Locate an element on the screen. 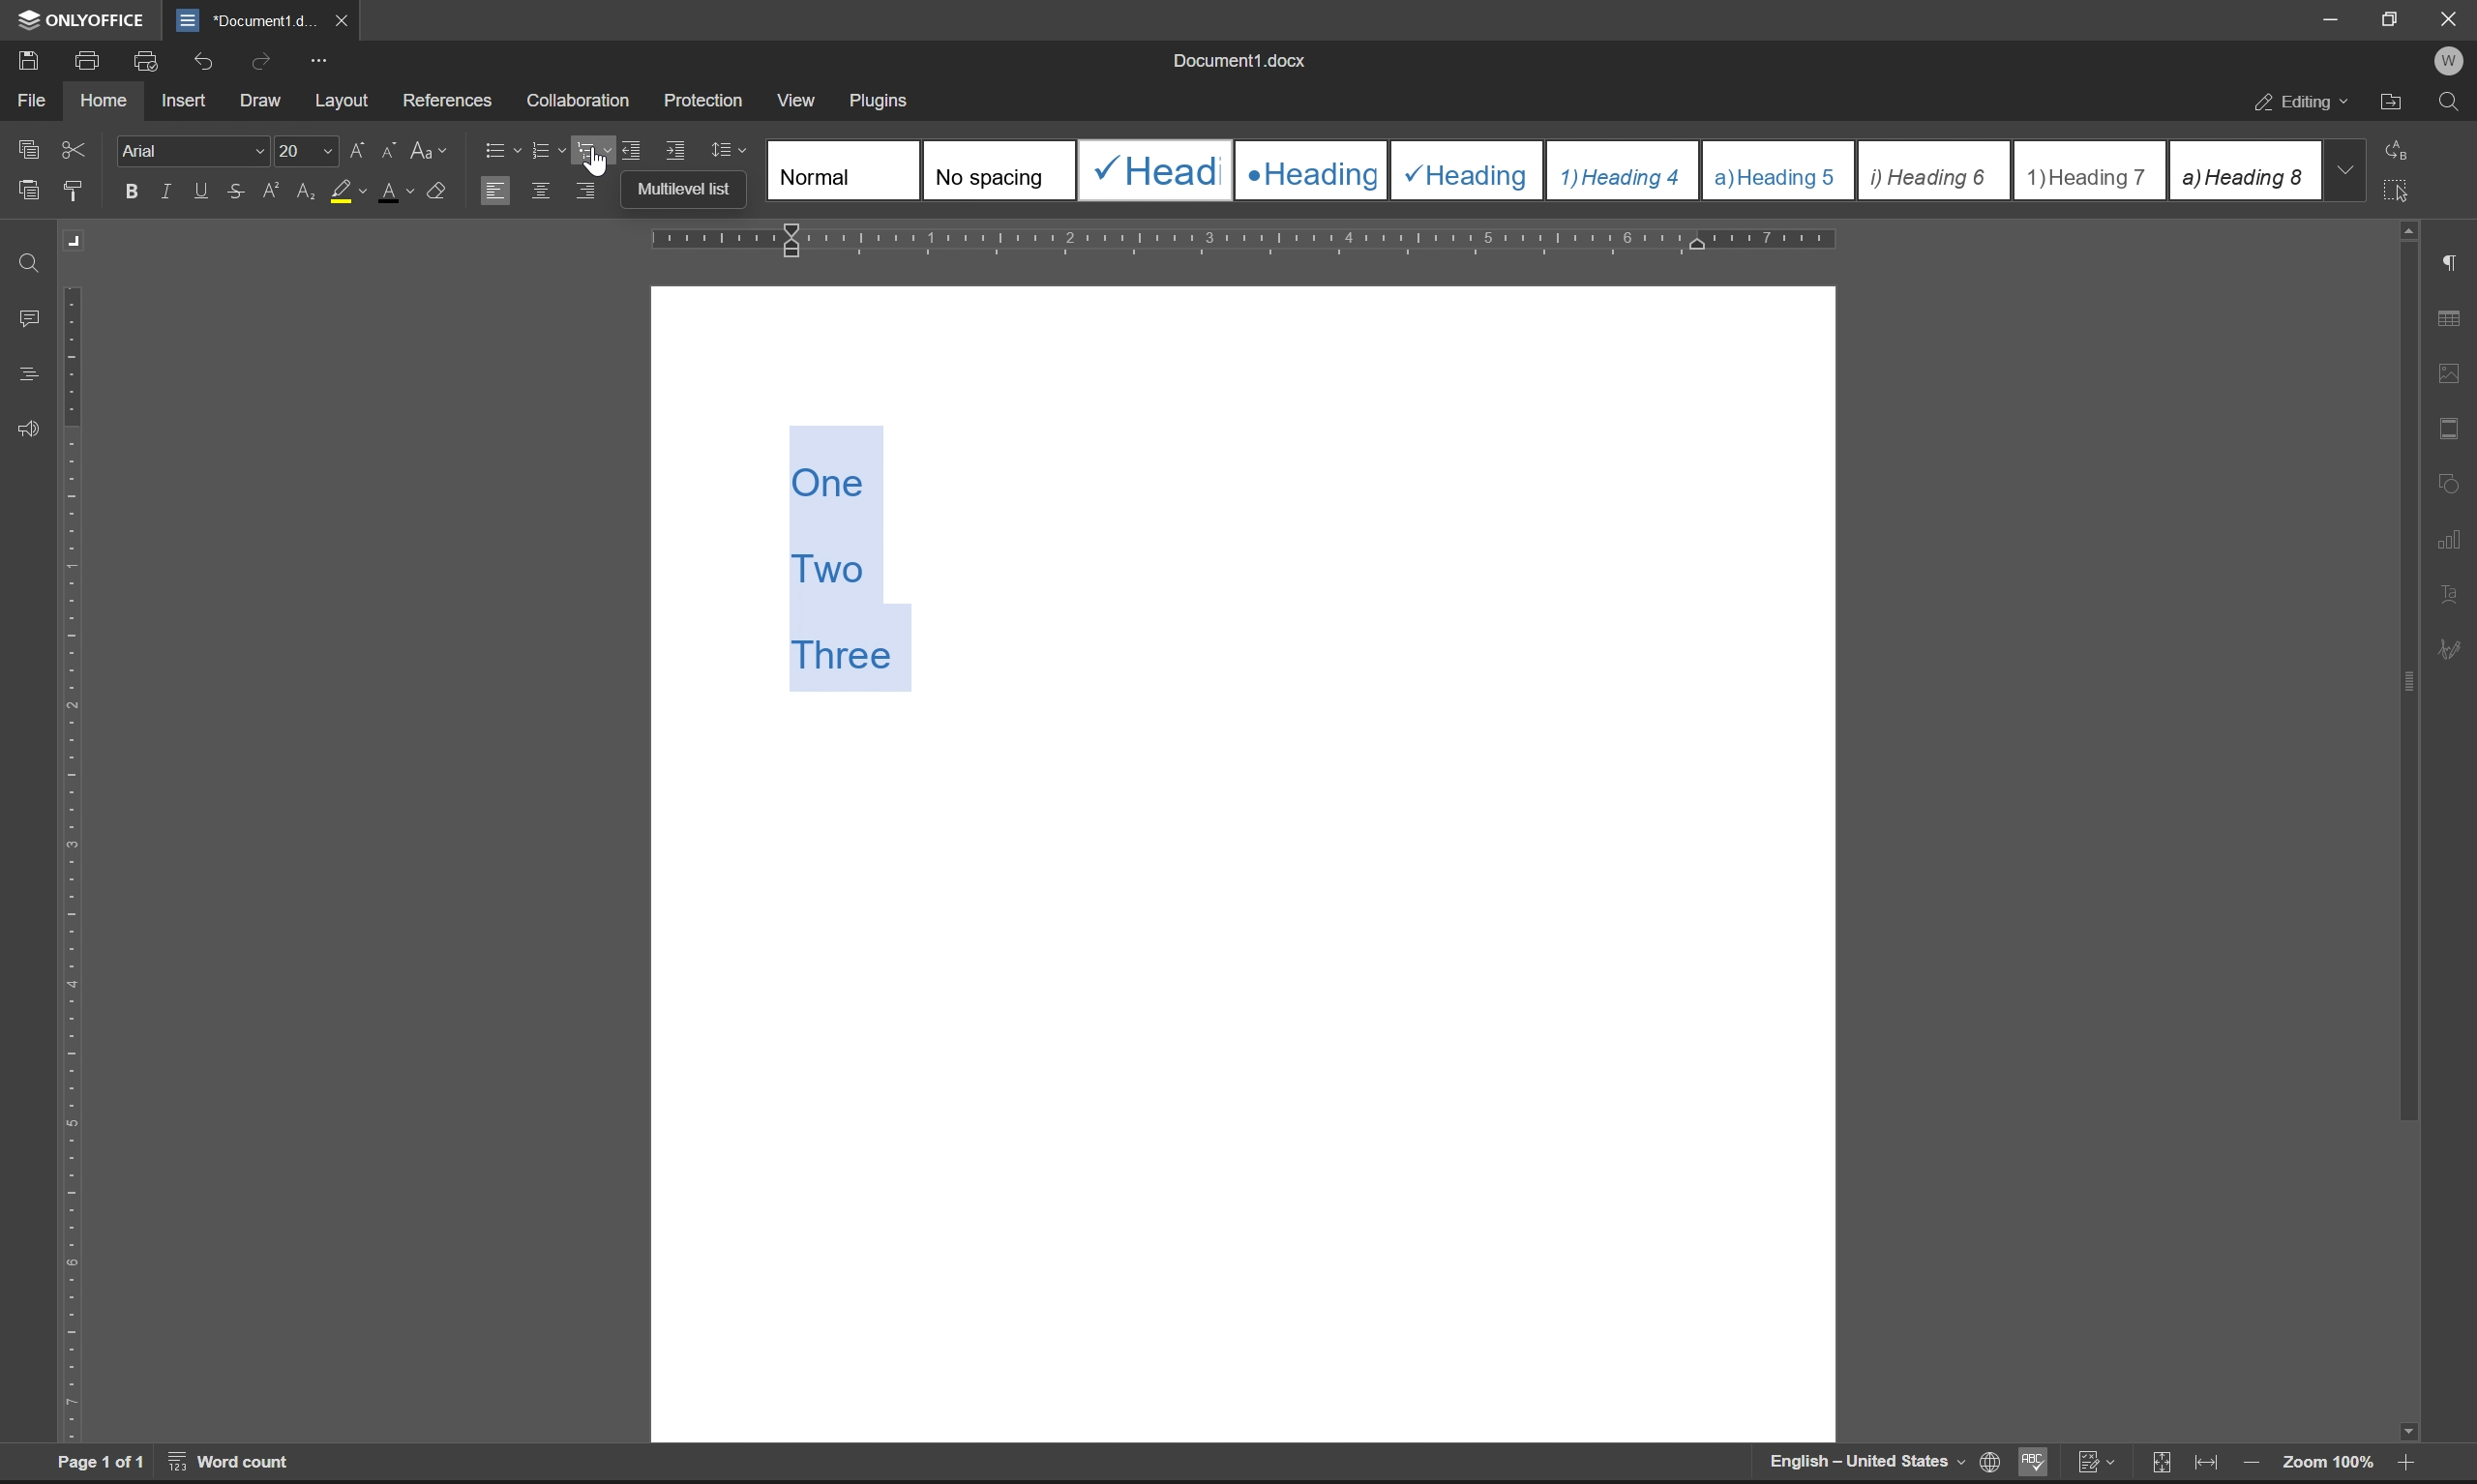 Image resolution: width=2477 pixels, height=1484 pixels. numbering is located at coordinates (547, 151).